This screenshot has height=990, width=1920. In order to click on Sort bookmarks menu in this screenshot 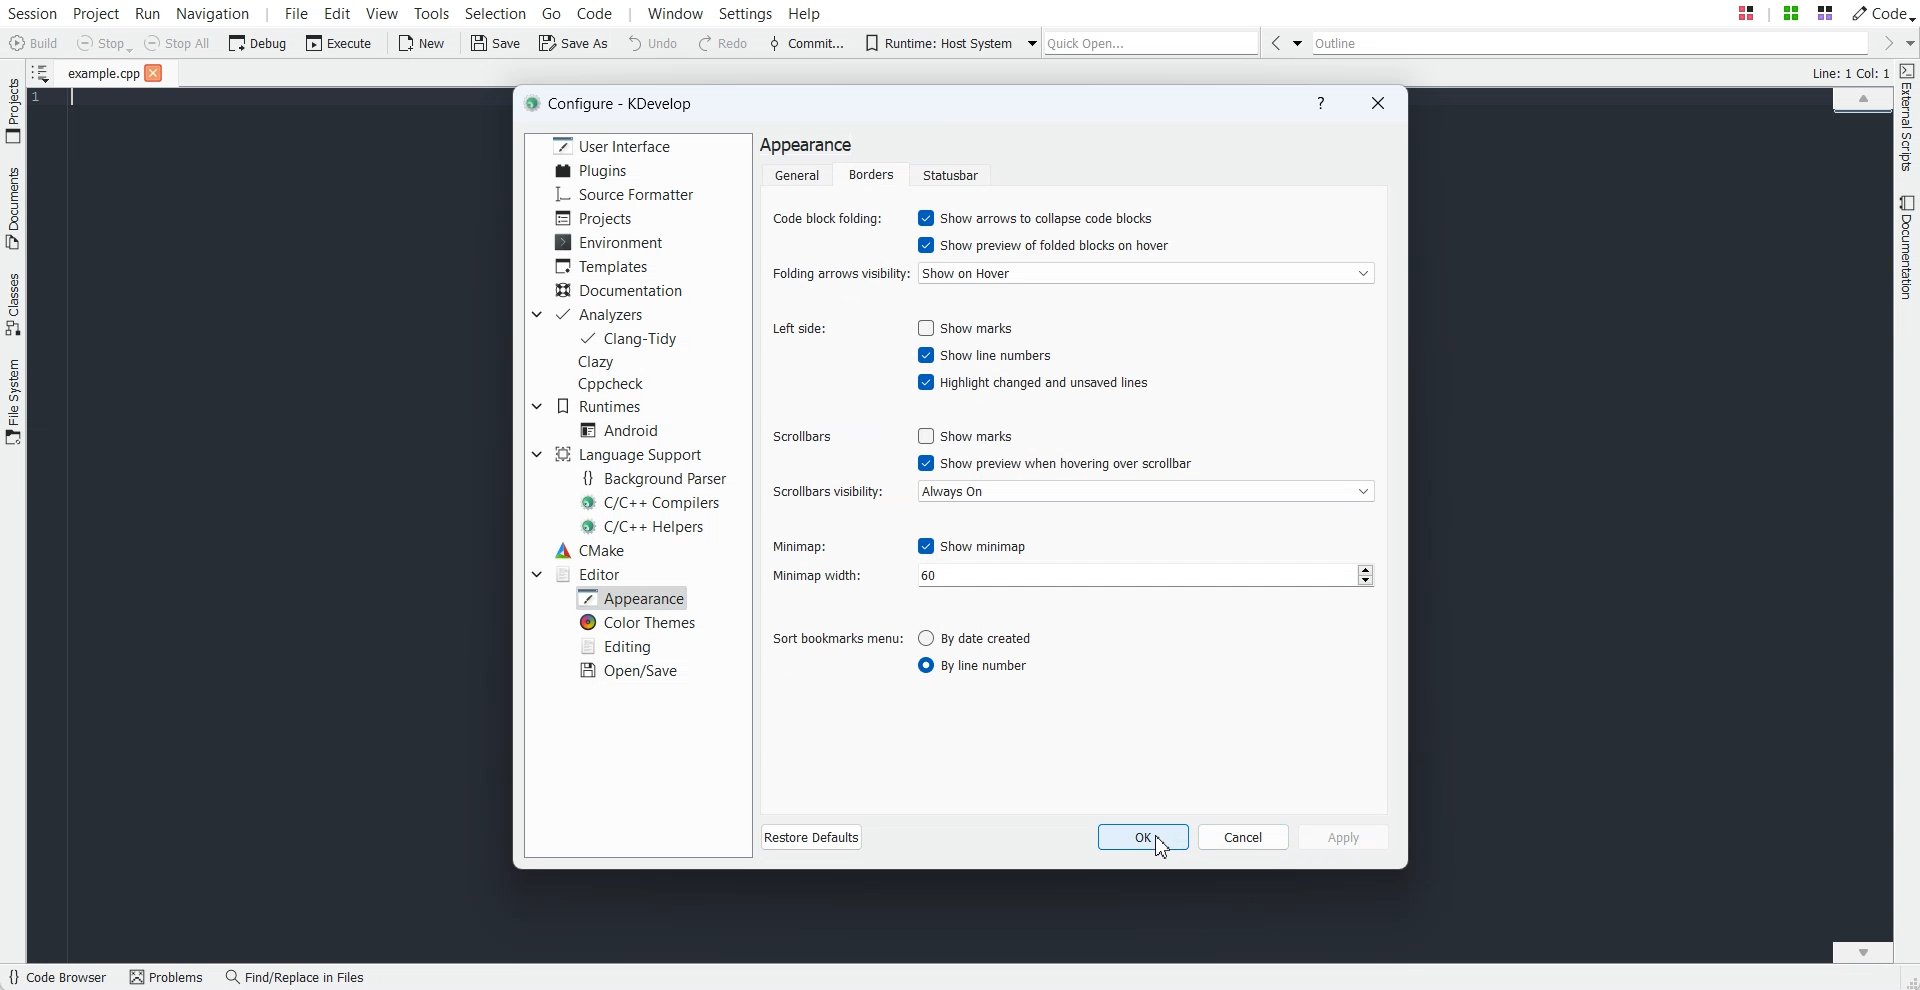, I will do `click(836, 636)`.